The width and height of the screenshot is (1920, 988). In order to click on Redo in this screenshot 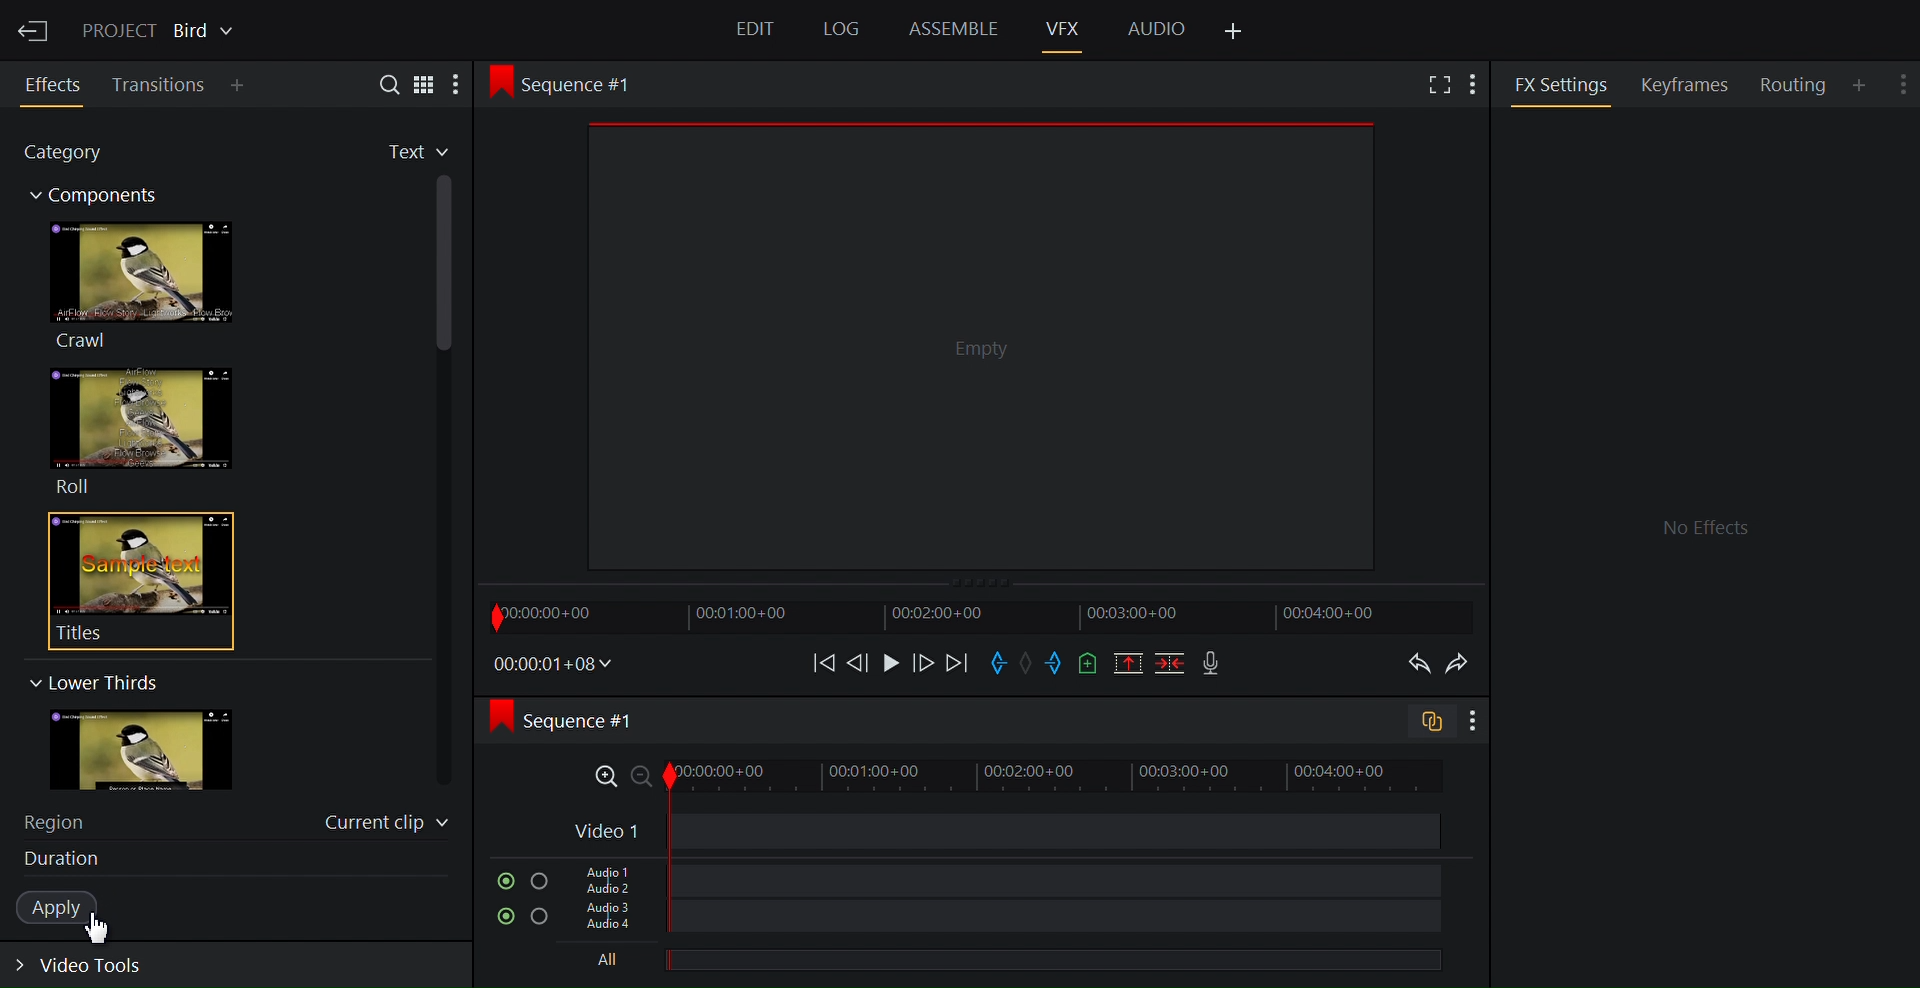, I will do `click(1462, 664)`.